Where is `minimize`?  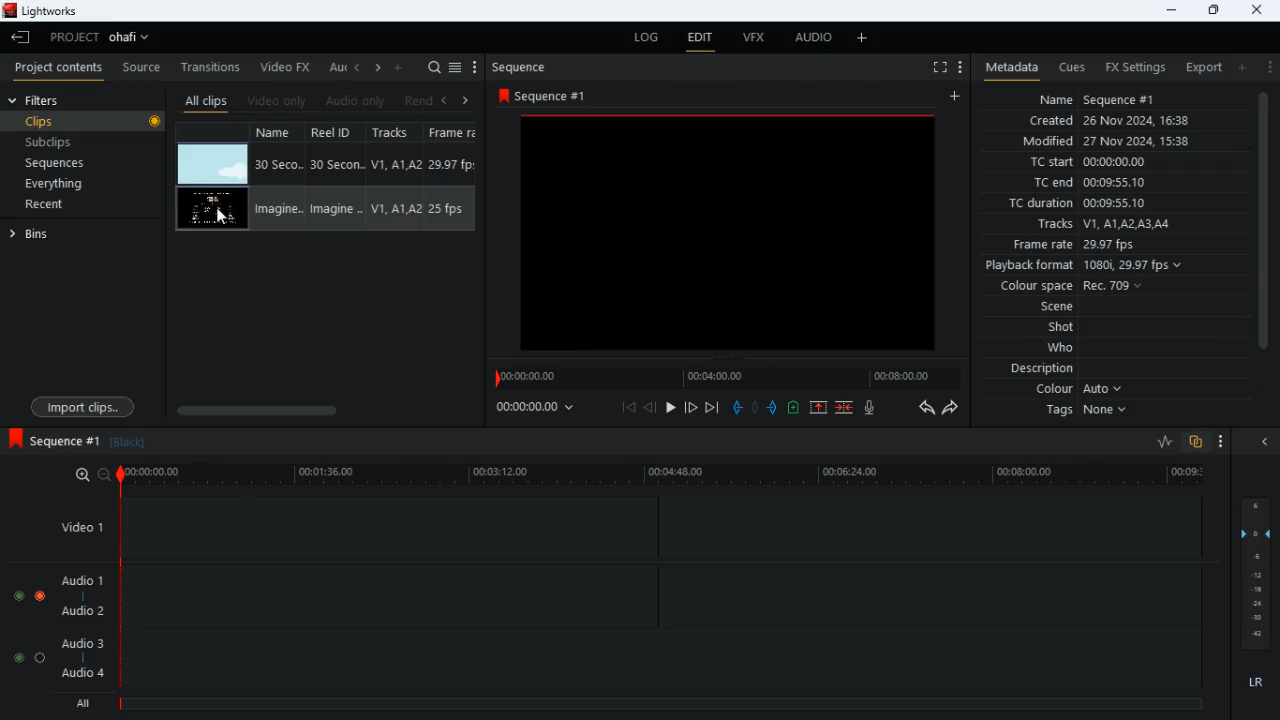 minimize is located at coordinates (1167, 10).